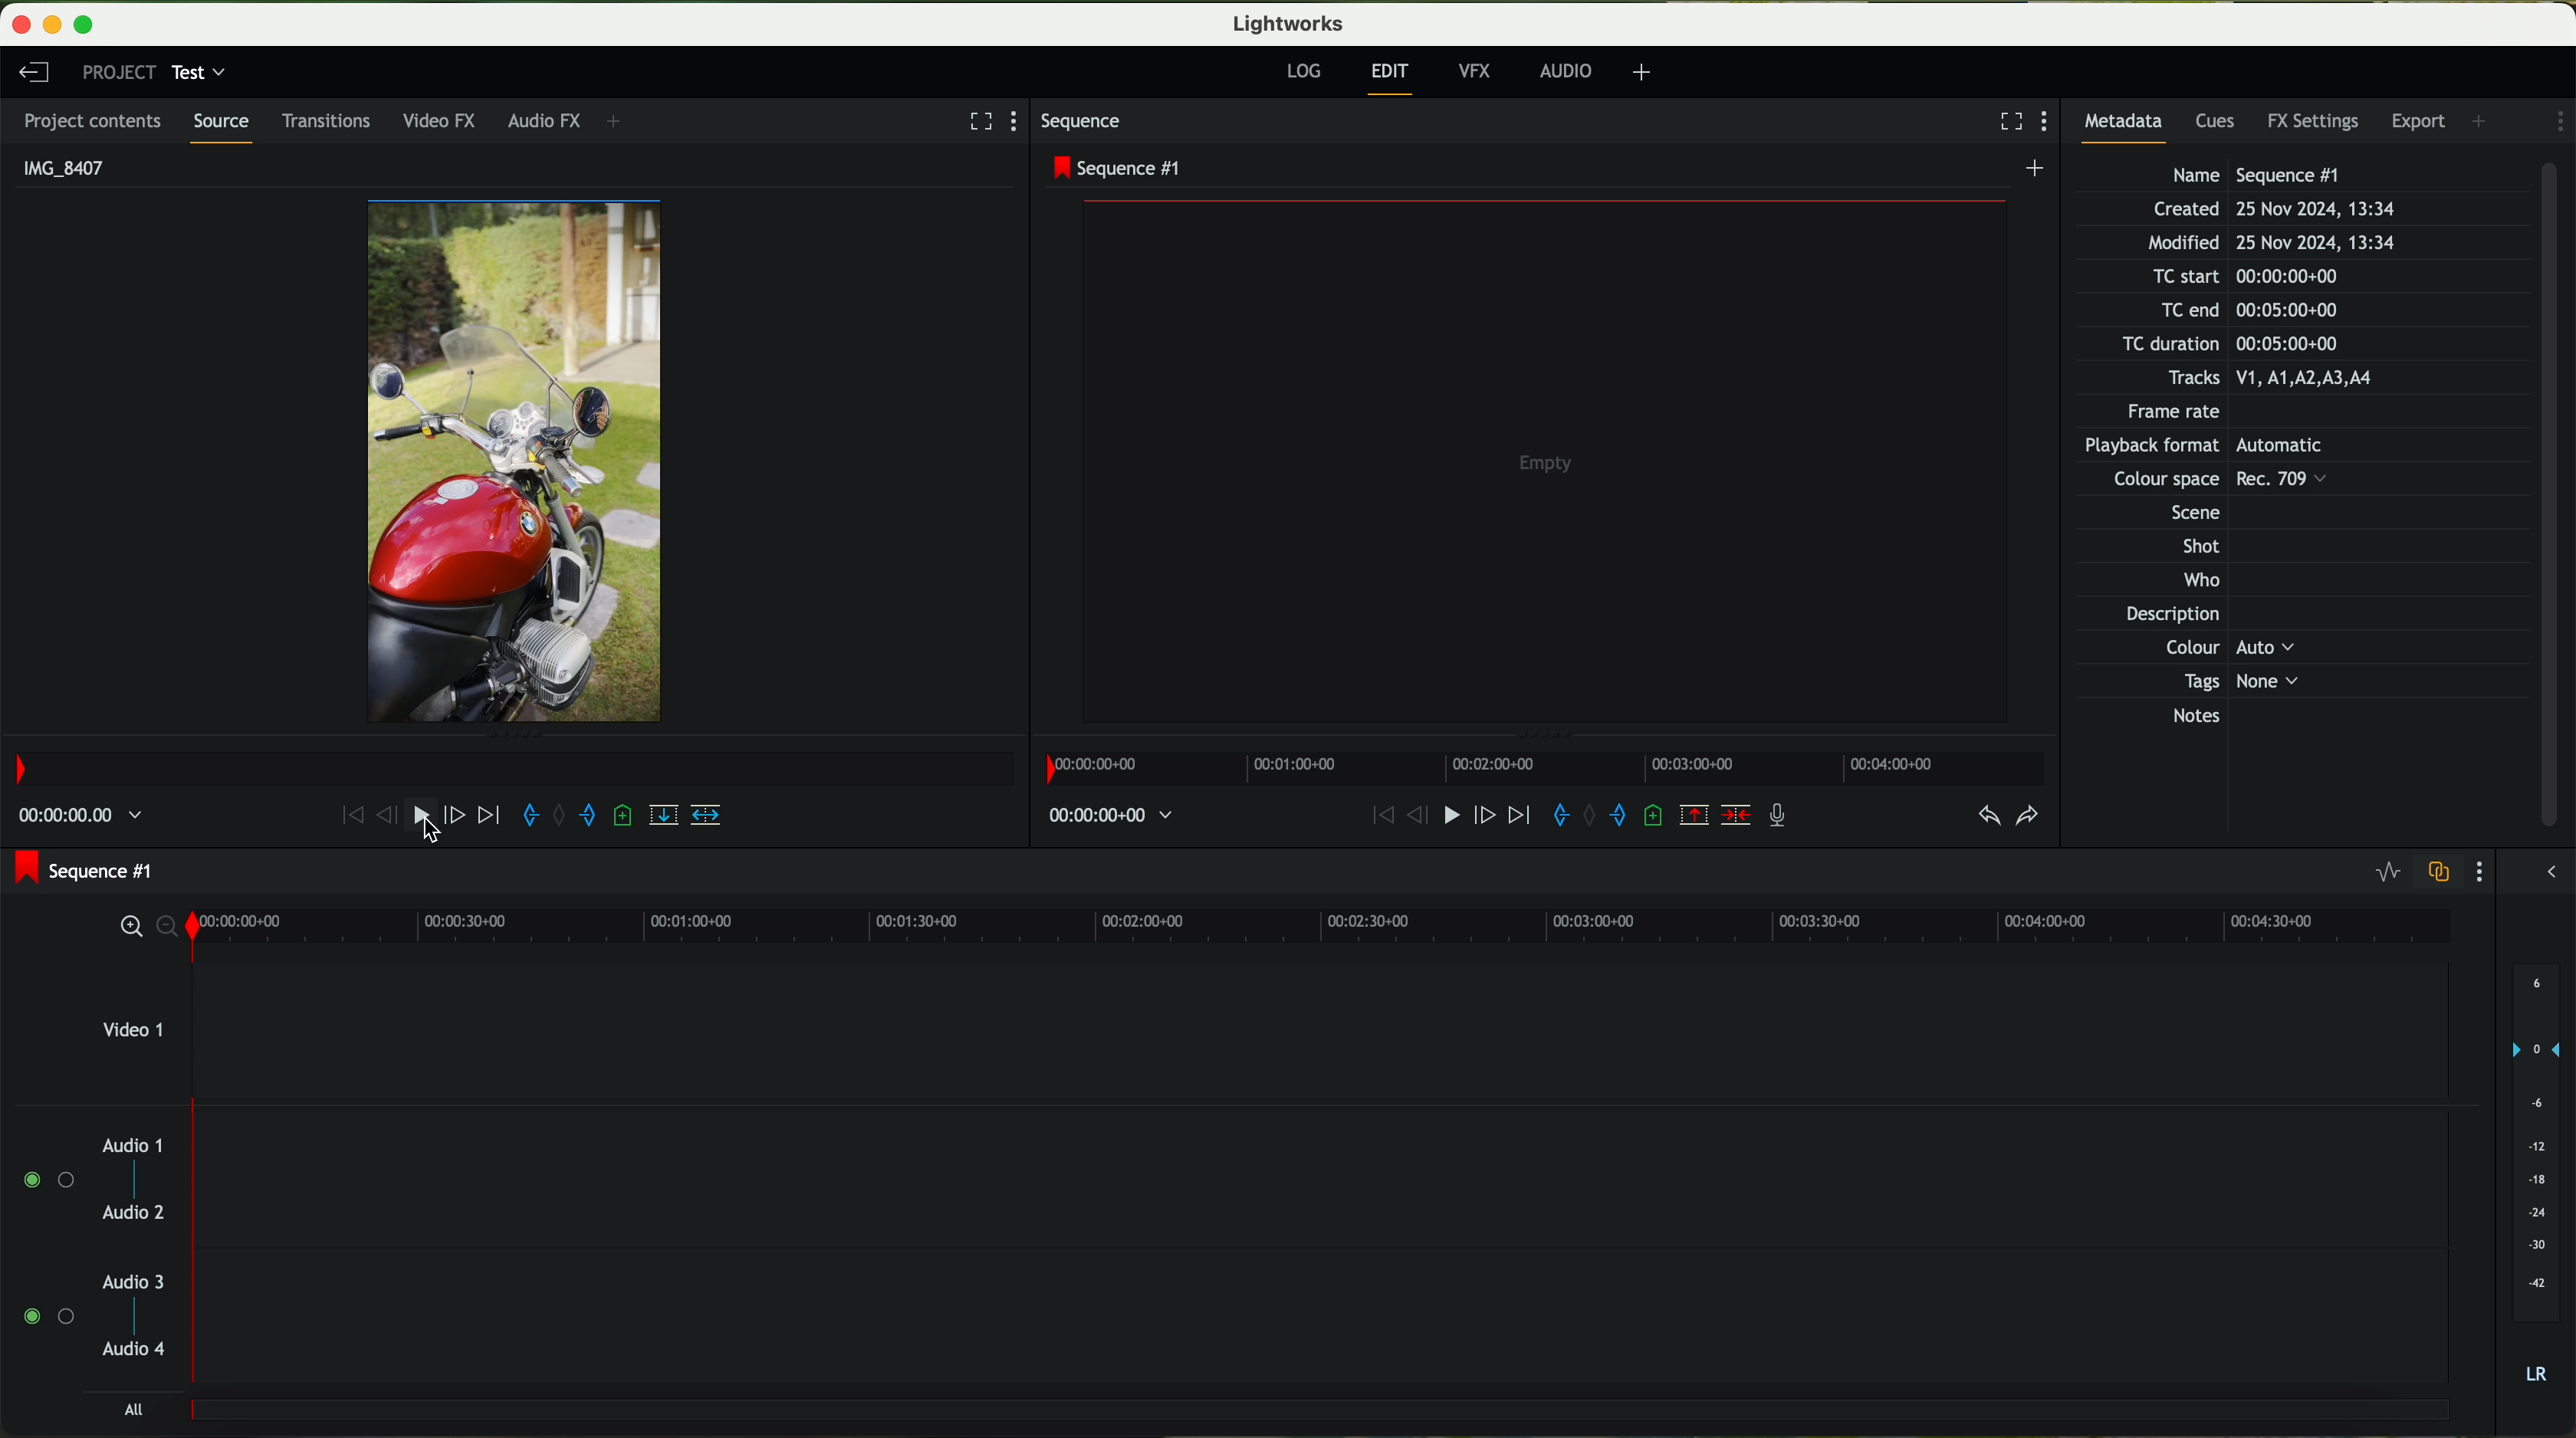 Image resolution: width=2576 pixels, height=1438 pixels. Describe the element at coordinates (1987, 816) in the screenshot. I see `undo` at that location.